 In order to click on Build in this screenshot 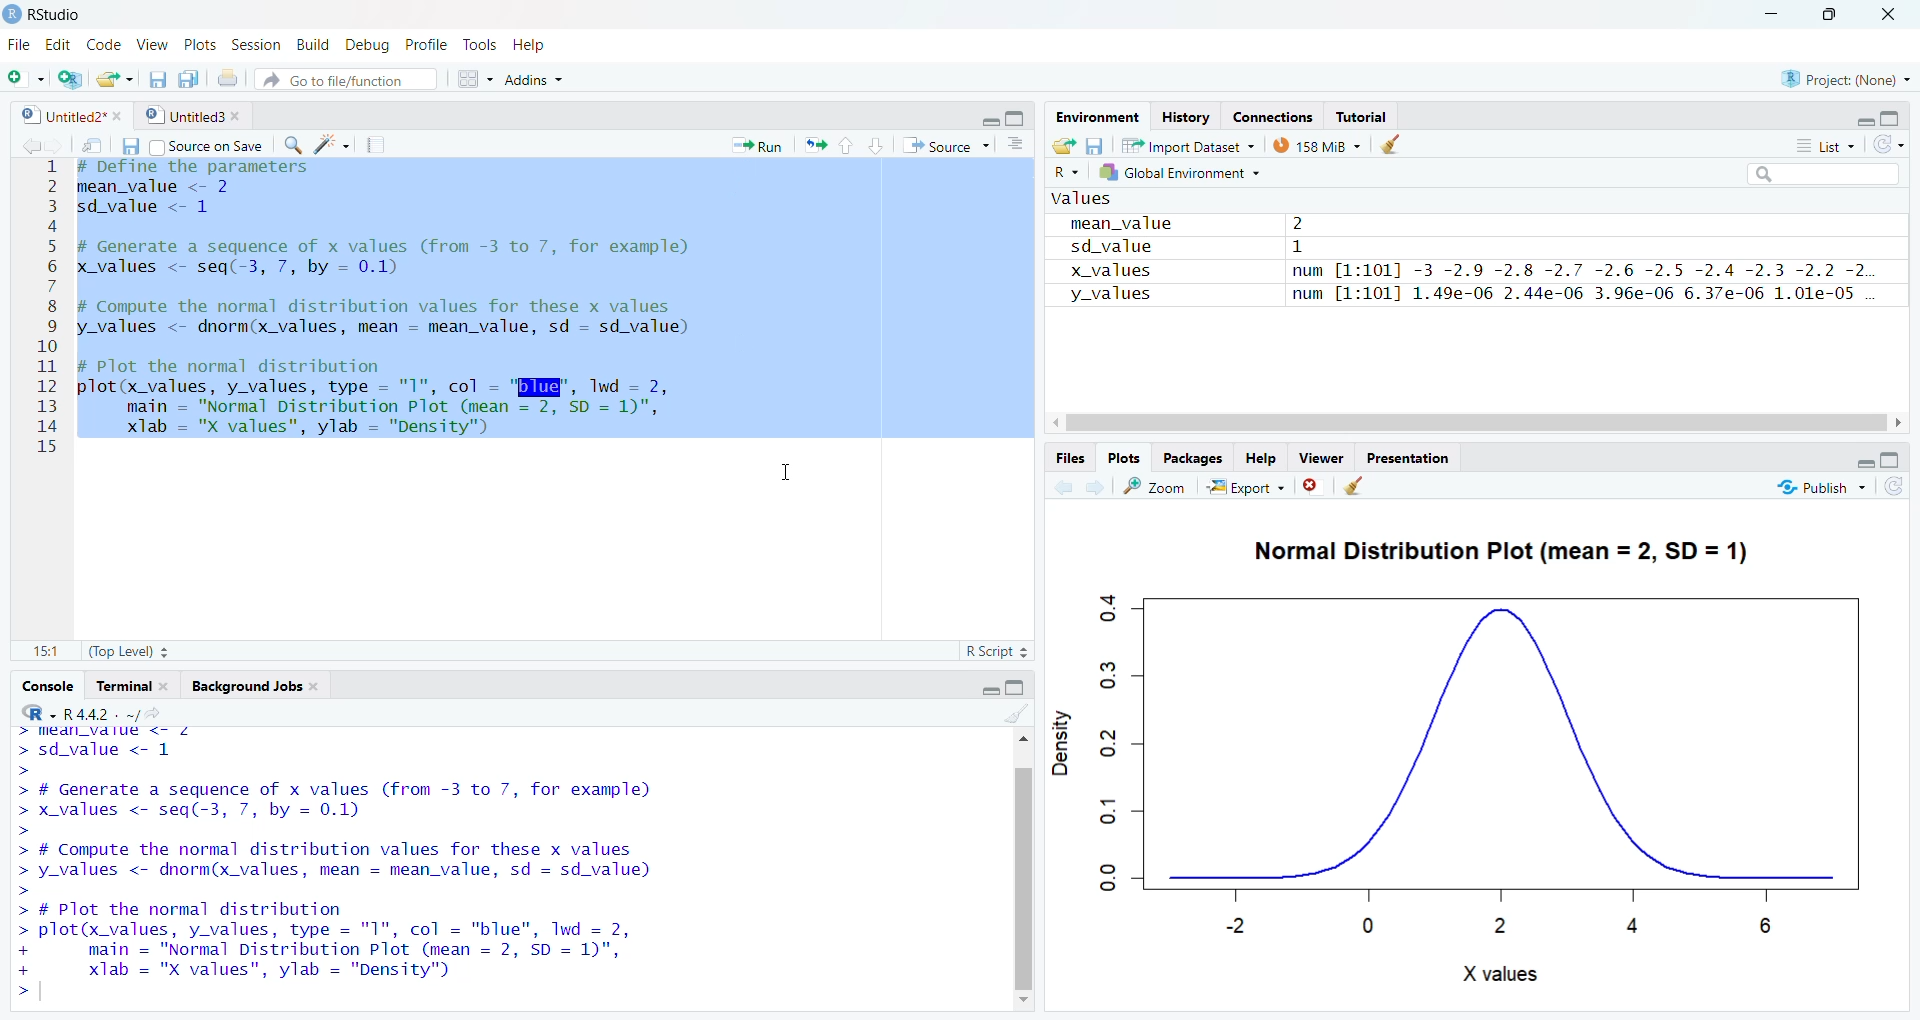, I will do `click(310, 44)`.